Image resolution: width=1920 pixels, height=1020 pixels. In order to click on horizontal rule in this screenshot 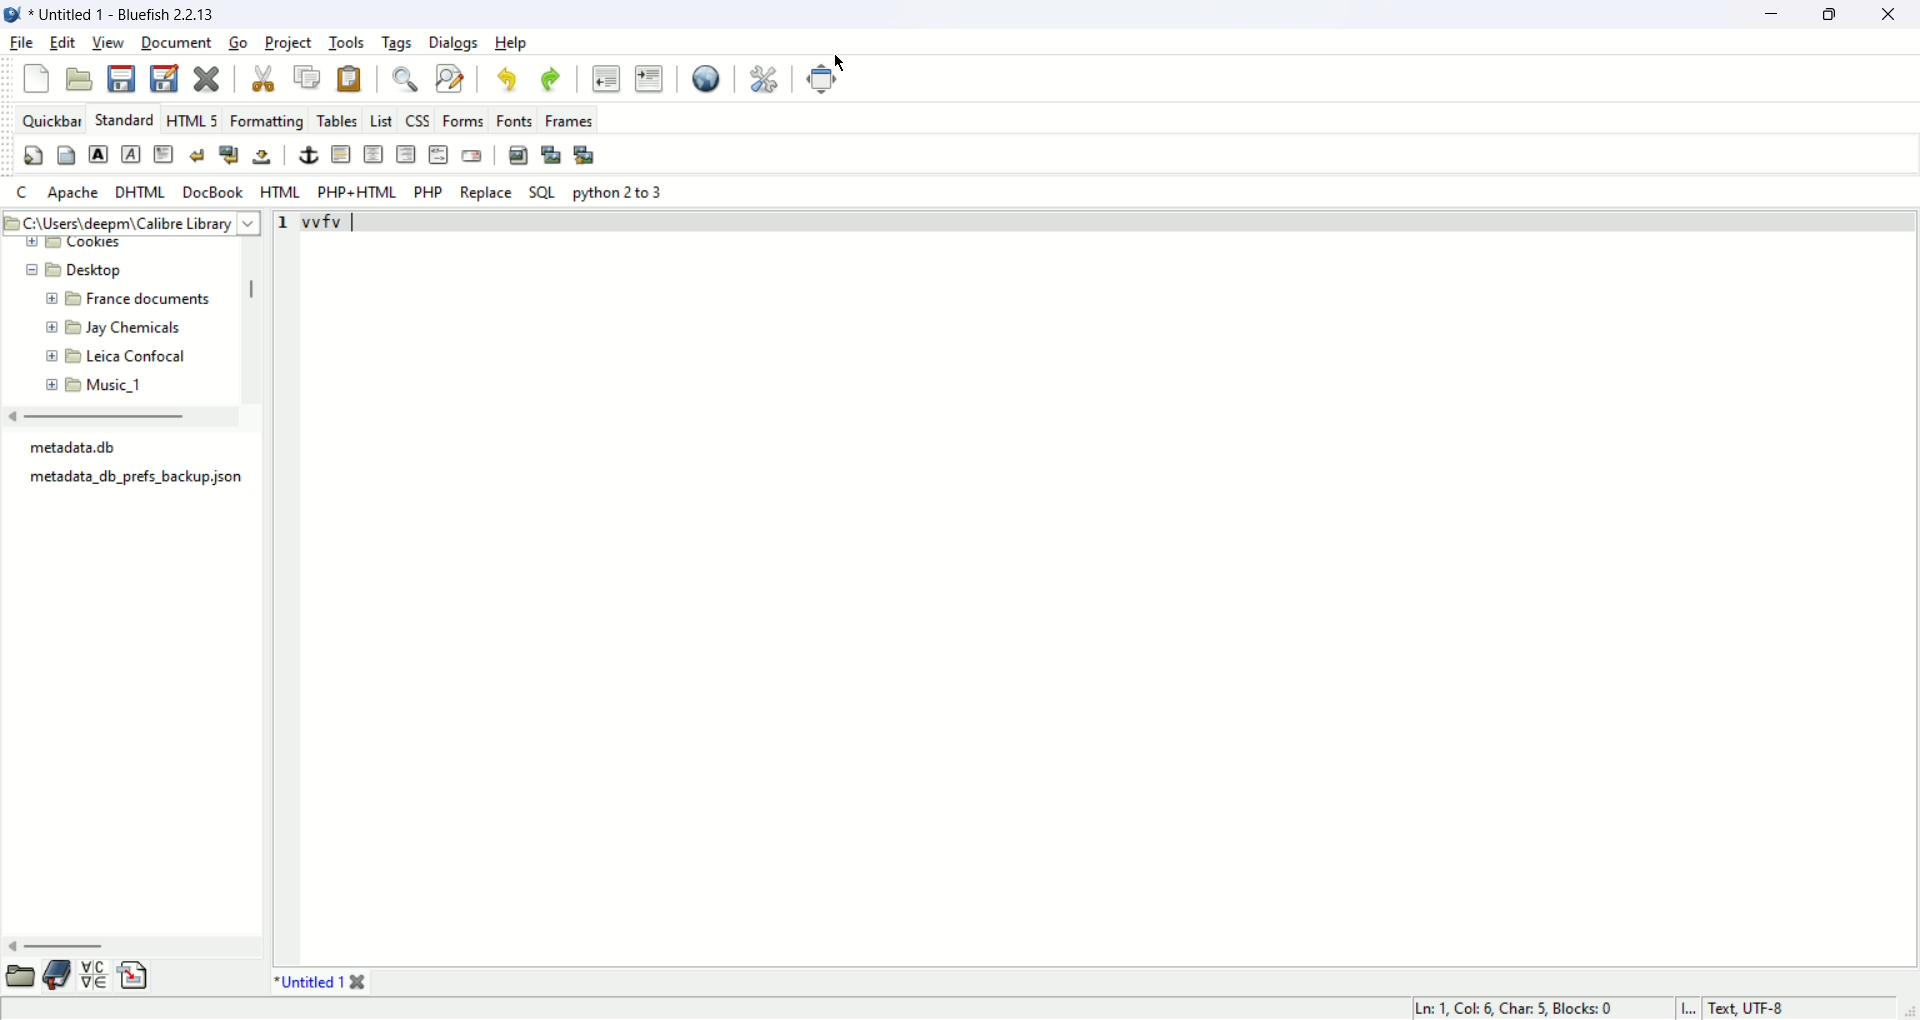, I will do `click(343, 155)`.